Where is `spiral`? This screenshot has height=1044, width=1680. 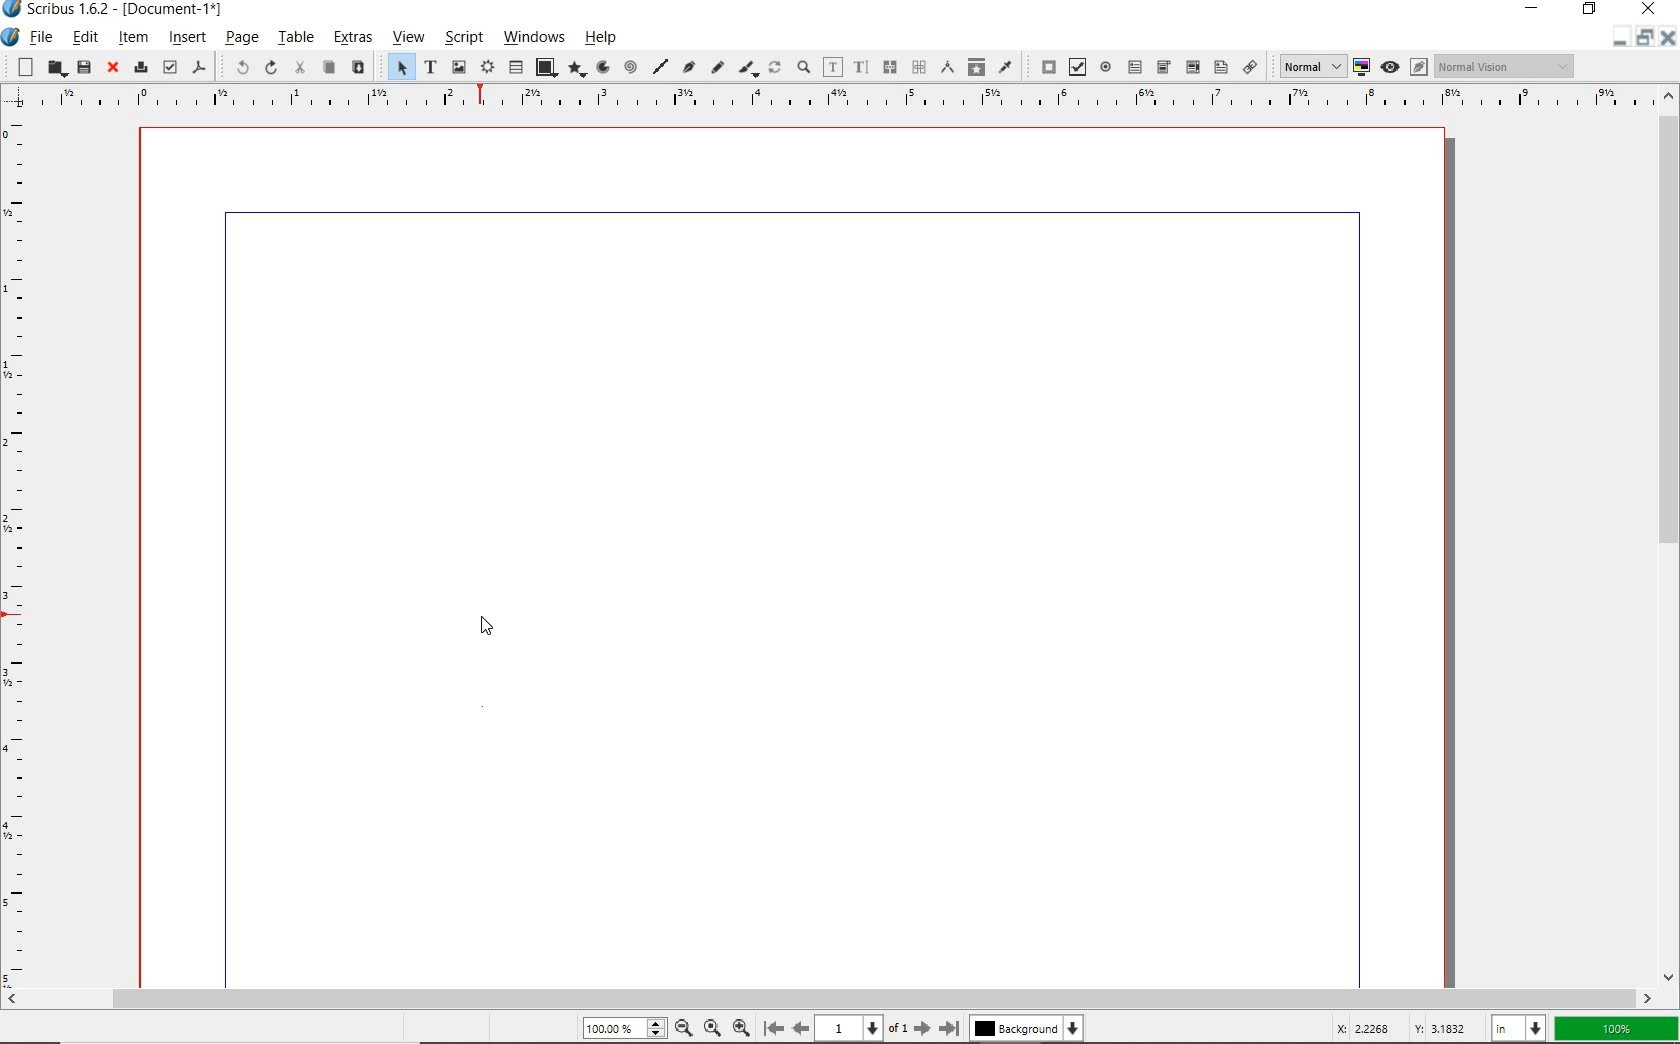
spiral is located at coordinates (630, 68).